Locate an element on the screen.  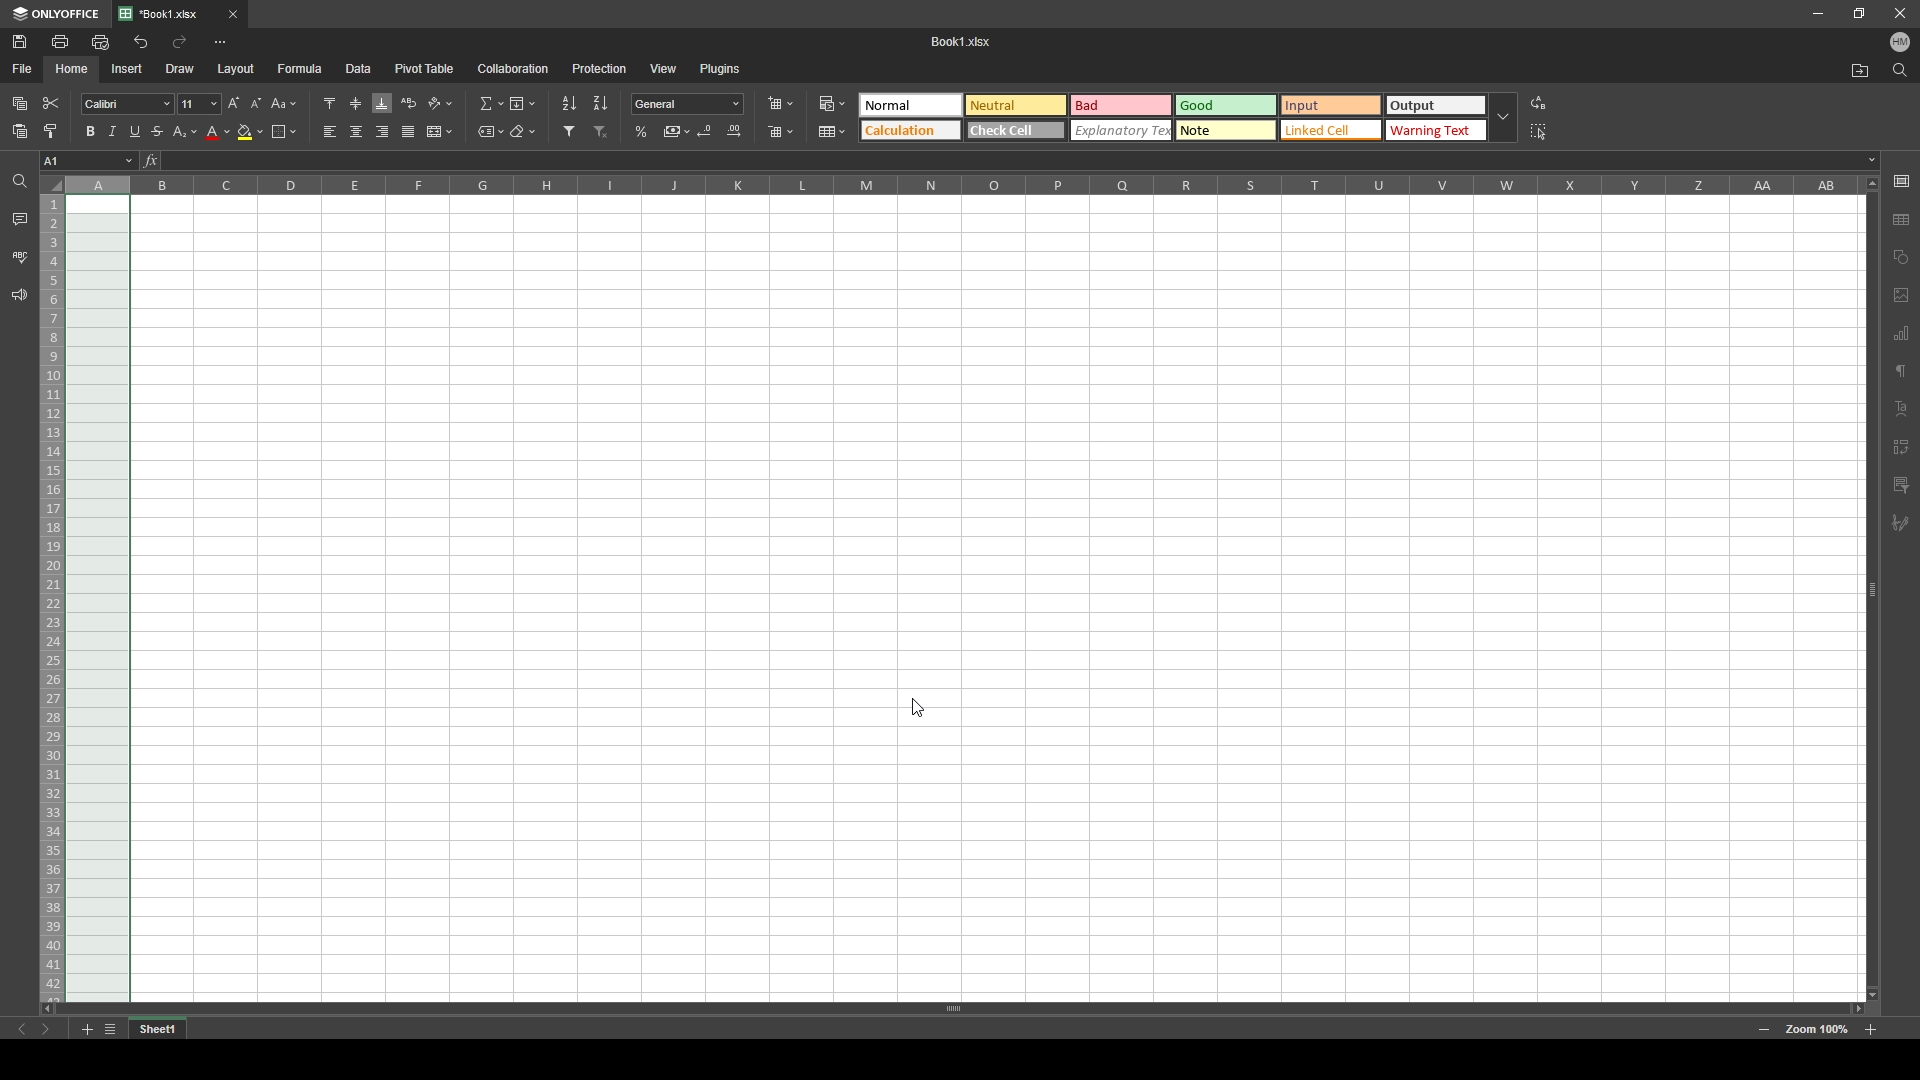
orientation is located at coordinates (440, 104).